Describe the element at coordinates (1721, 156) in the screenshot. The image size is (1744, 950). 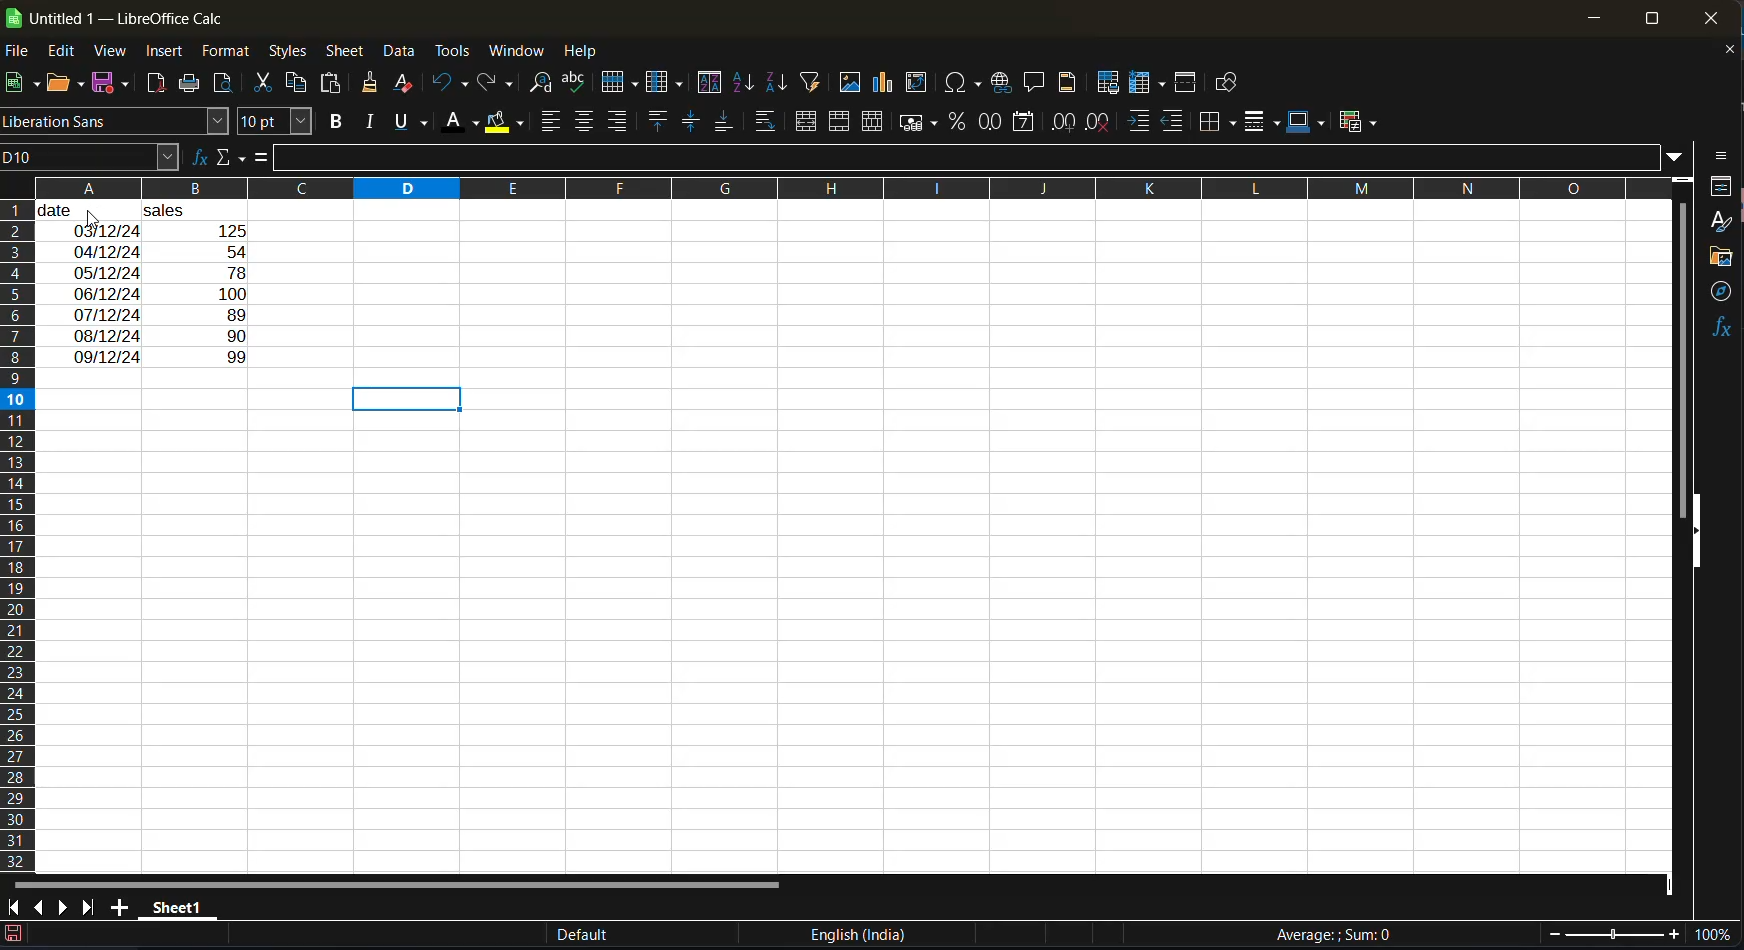
I see `side bar settings` at that location.